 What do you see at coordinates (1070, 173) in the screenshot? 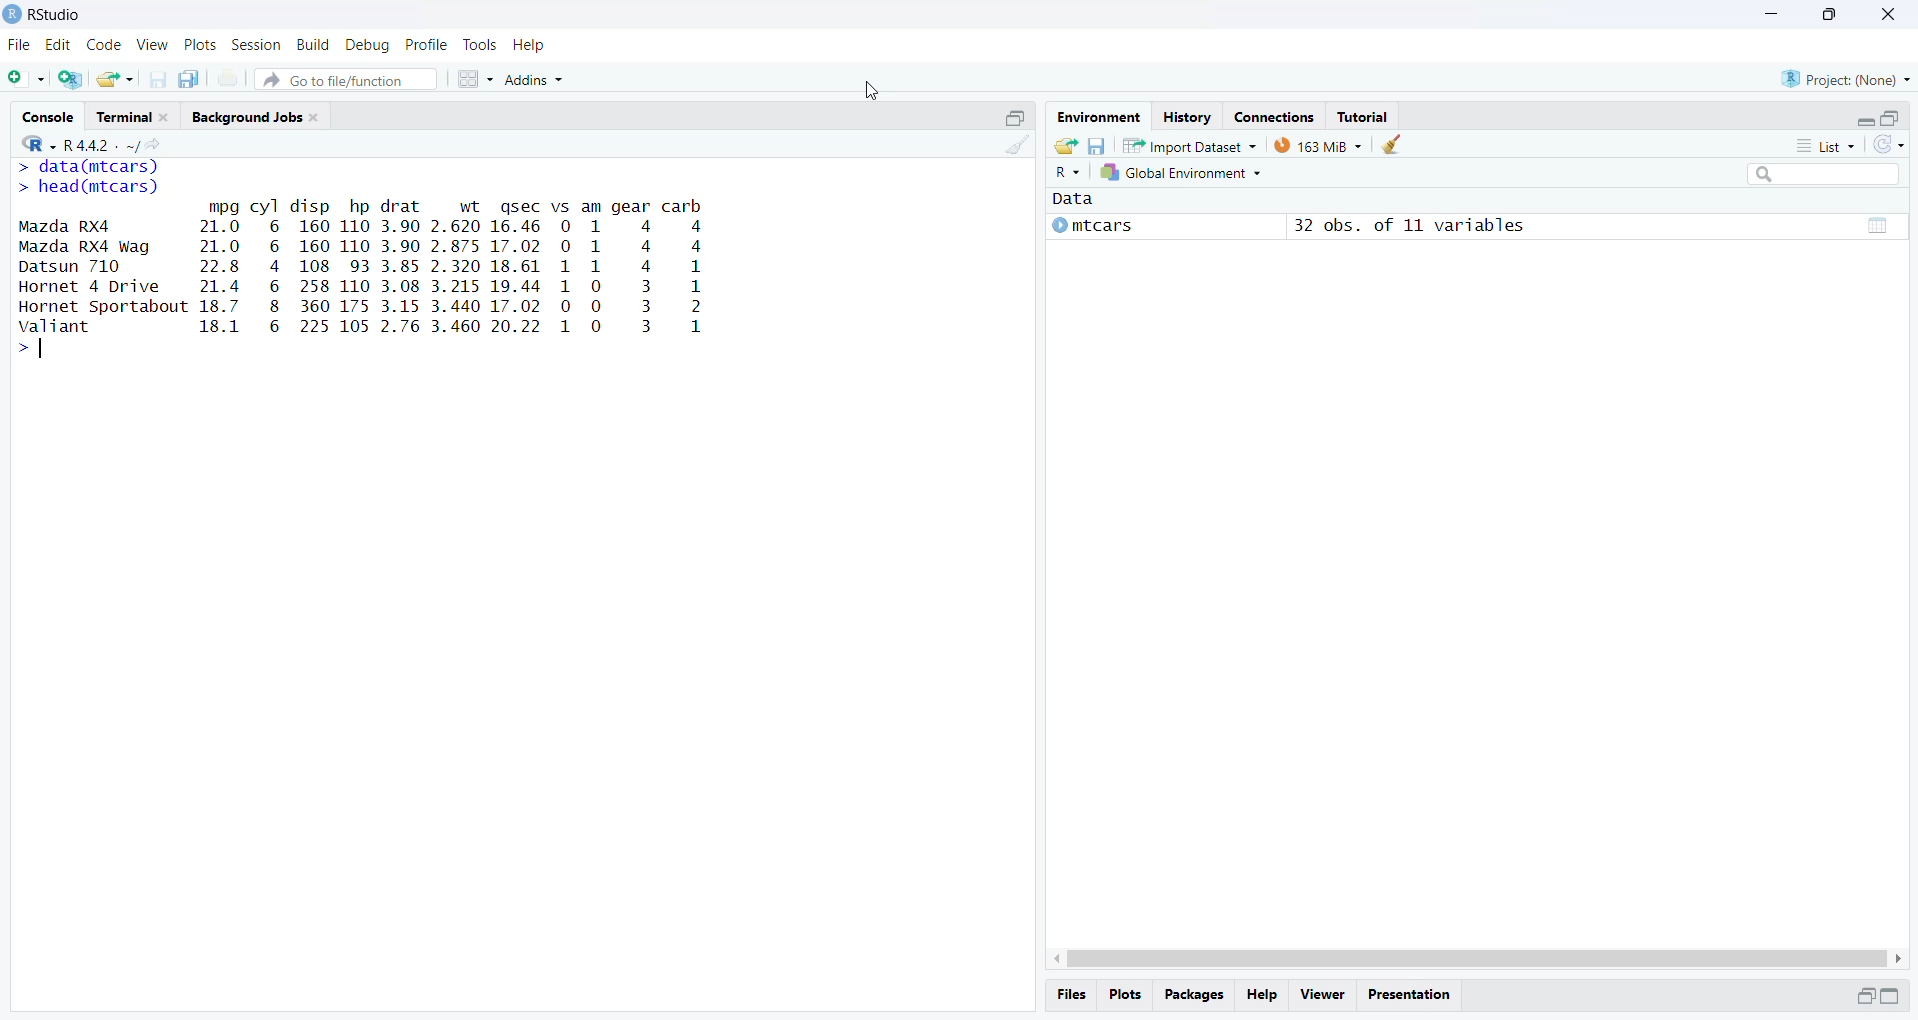
I see `R~` at bounding box center [1070, 173].